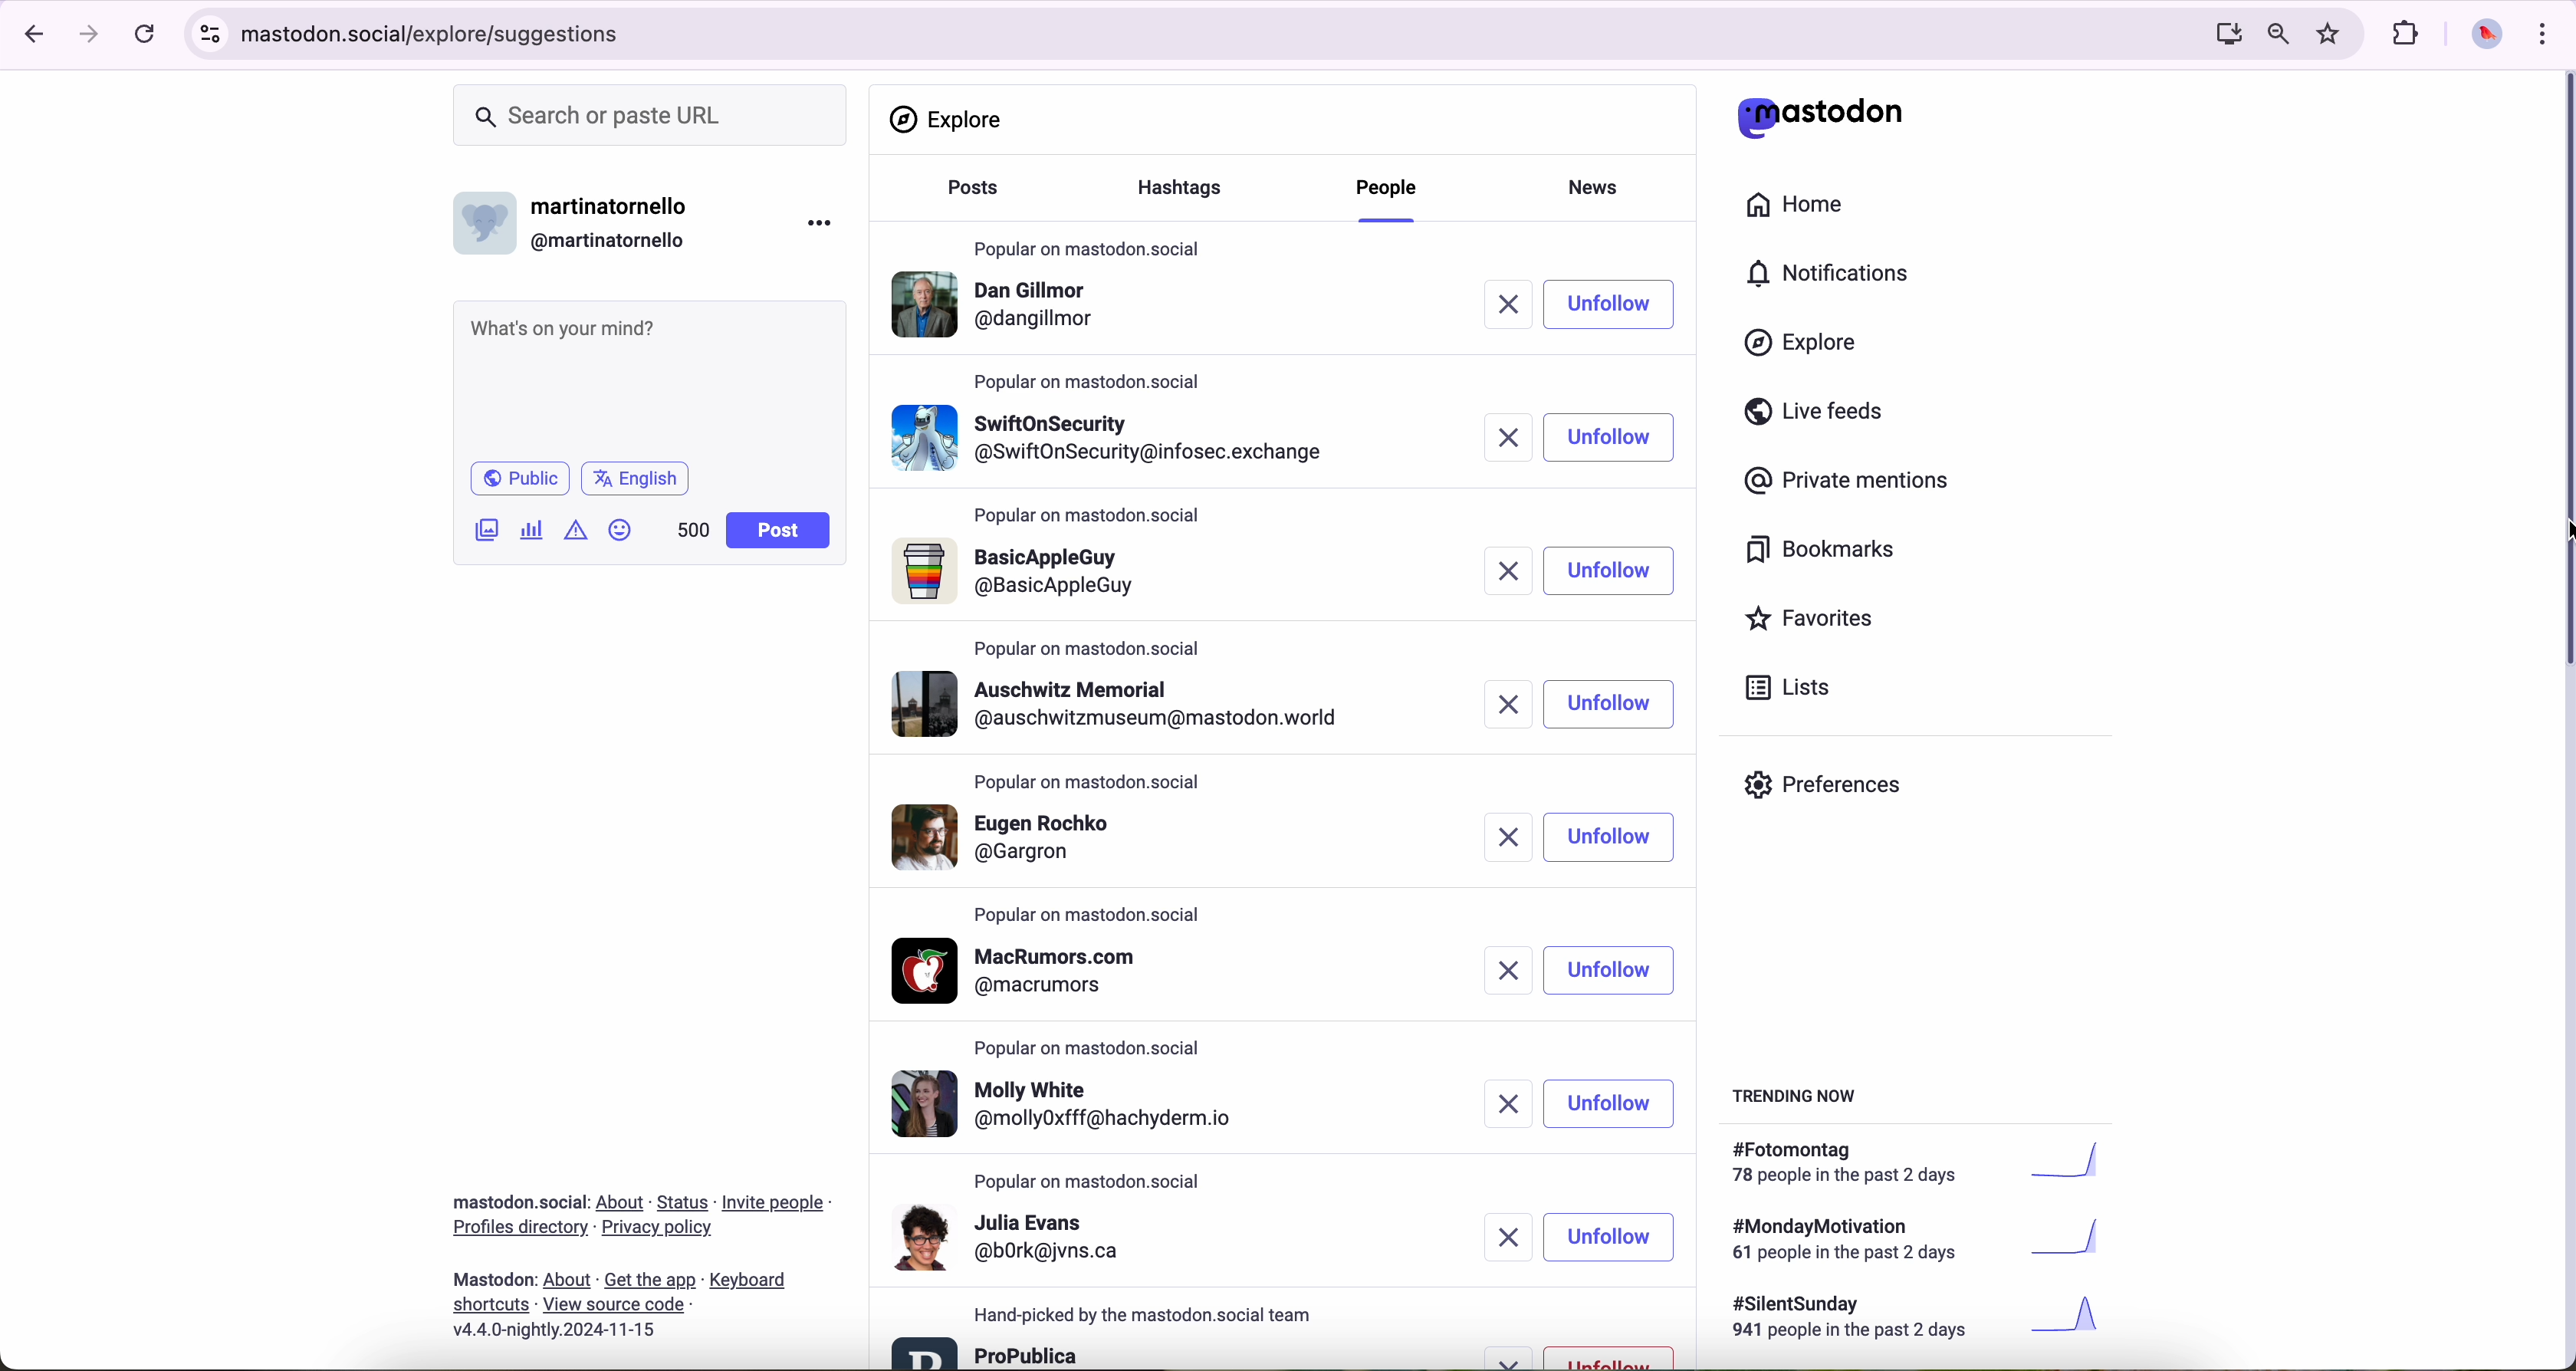 The width and height of the screenshot is (2576, 1371). Describe the element at coordinates (536, 530) in the screenshot. I see `charts` at that location.